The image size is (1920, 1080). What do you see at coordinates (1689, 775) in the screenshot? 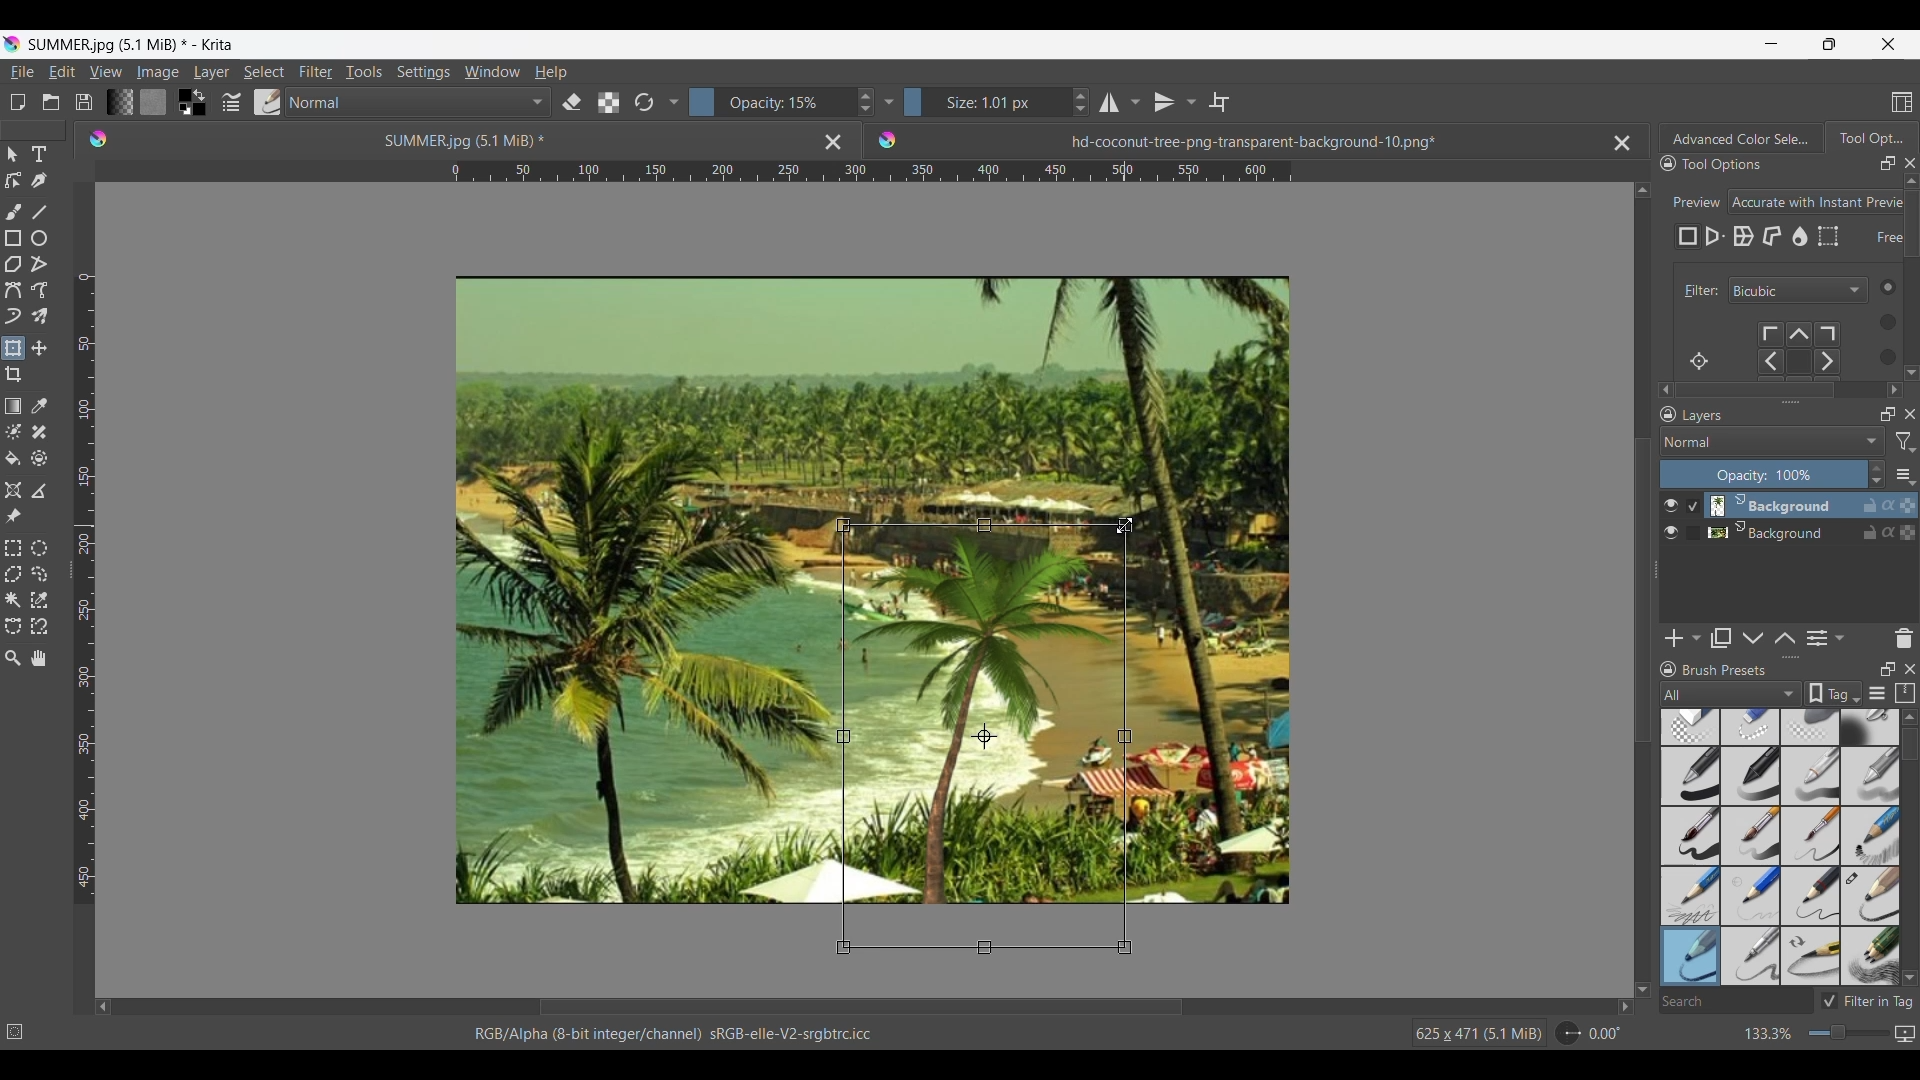
I see `basic1` at bounding box center [1689, 775].